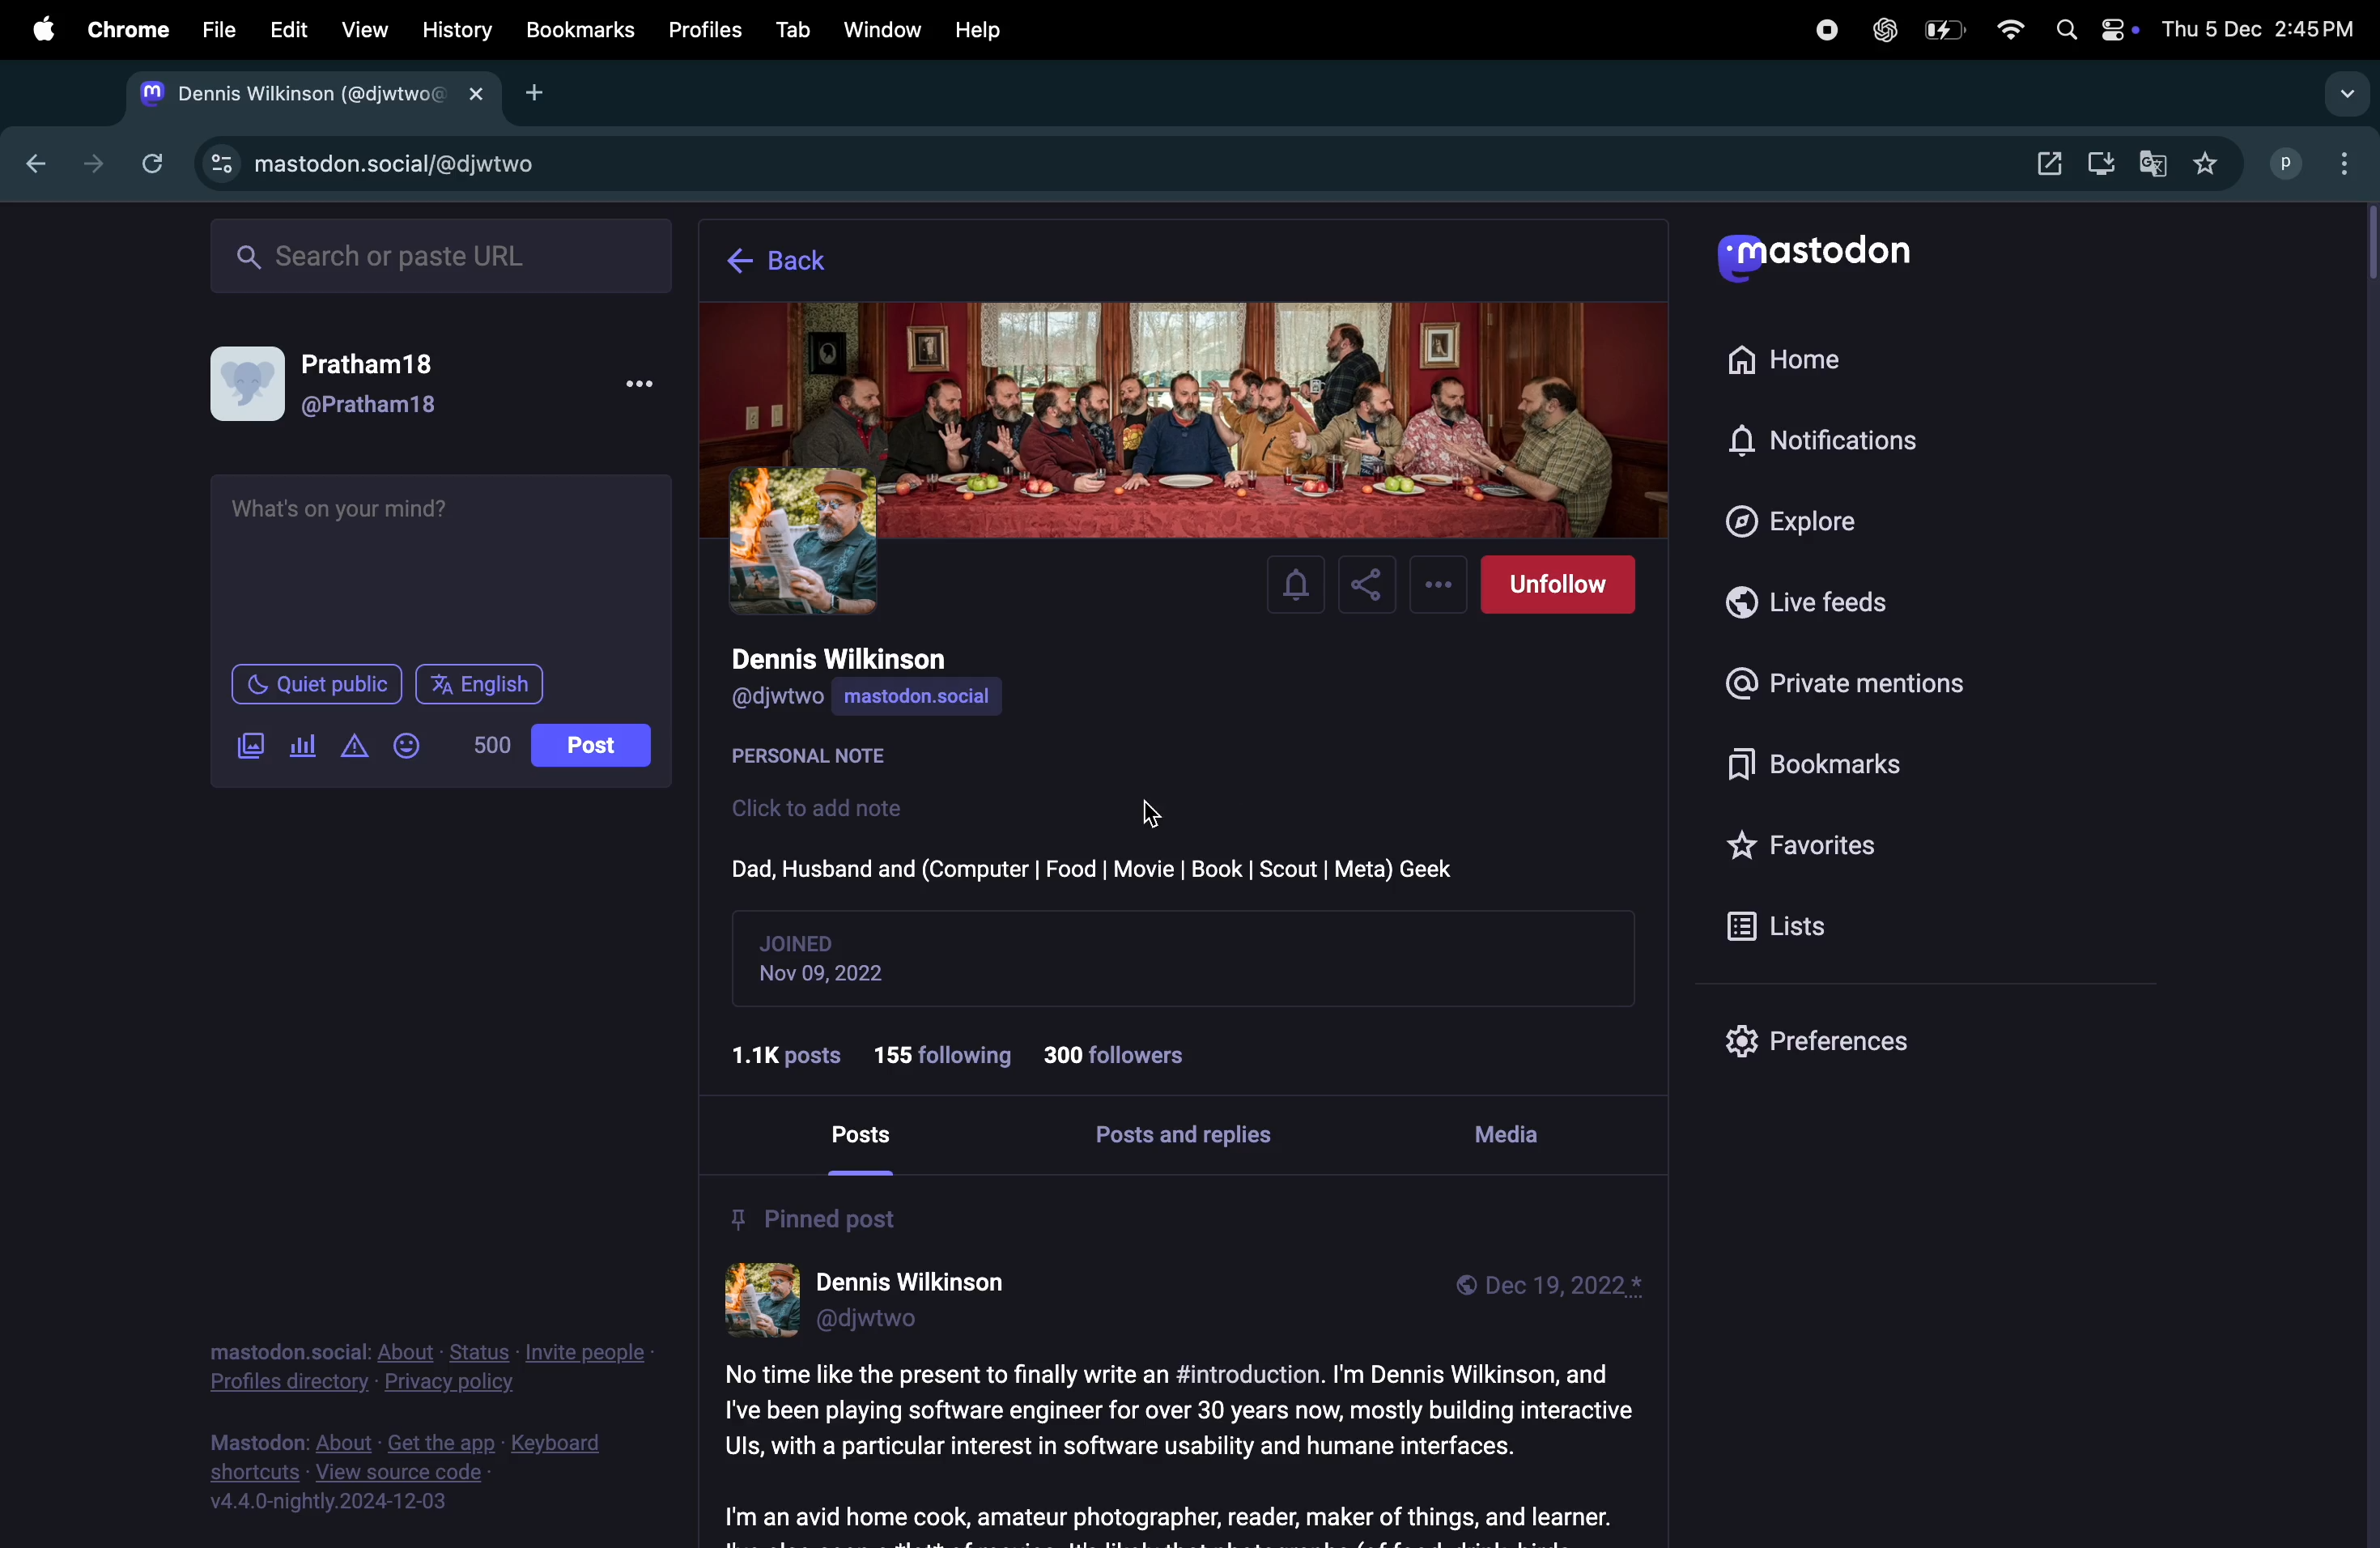 Image resolution: width=2380 pixels, height=1548 pixels. I want to click on option, so click(2344, 95).